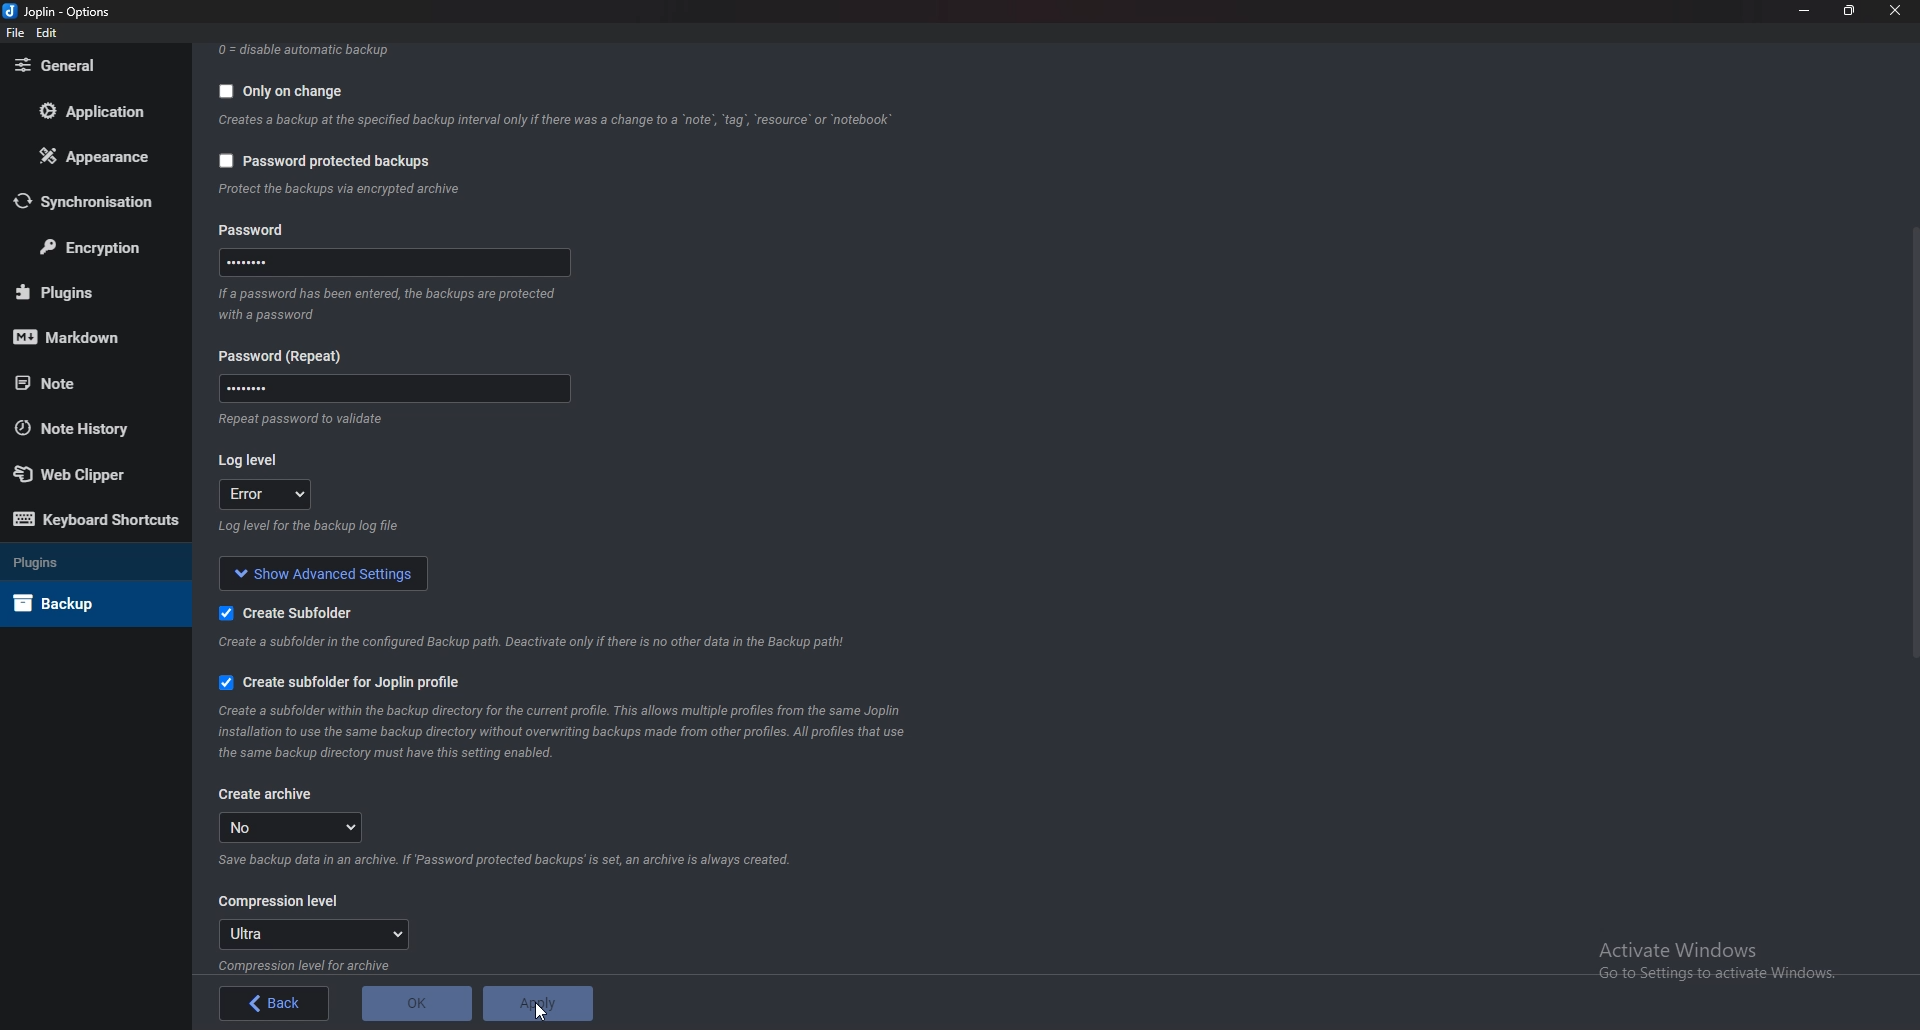 The height and width of the screenshot is (1030, 1920). What do you see at coordinates (541, 1003) in the screenshot?
I see `apply` at bounding box center [541, 1003].